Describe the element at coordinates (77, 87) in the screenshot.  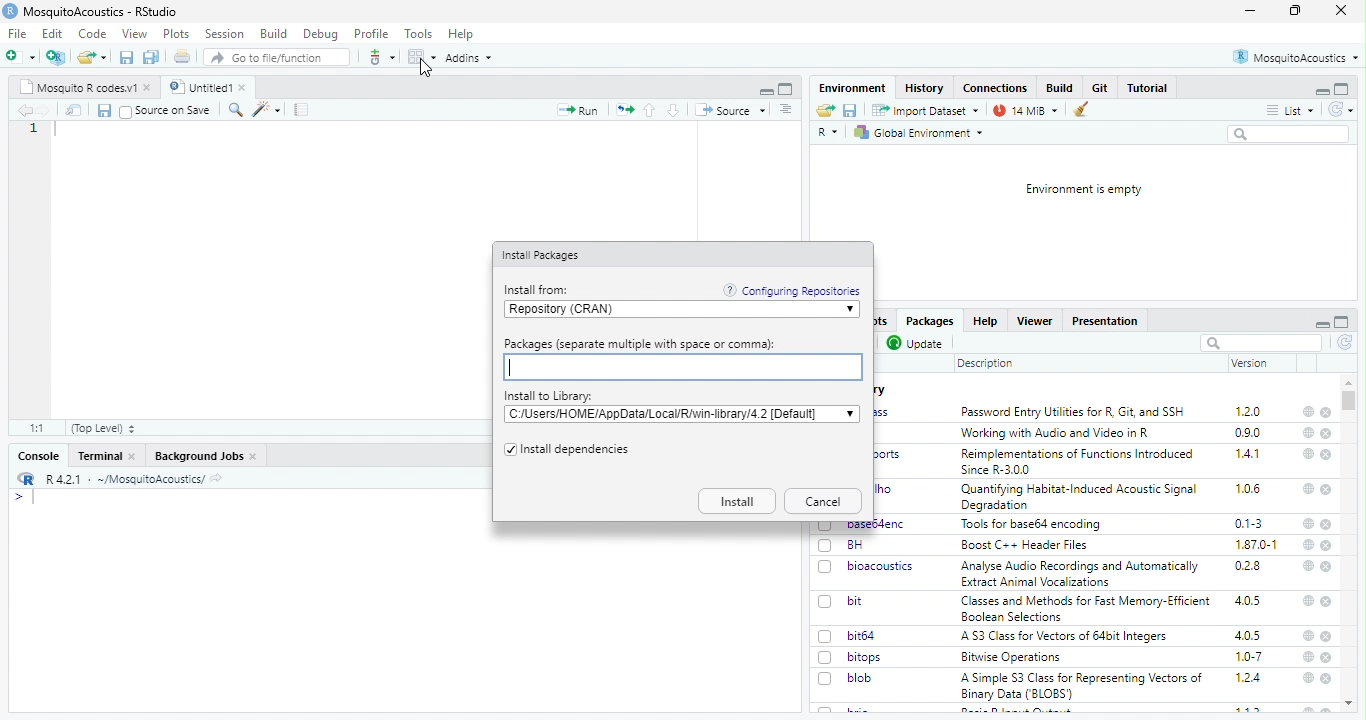
I see `‘Mosquito R codes.vl` at that location.